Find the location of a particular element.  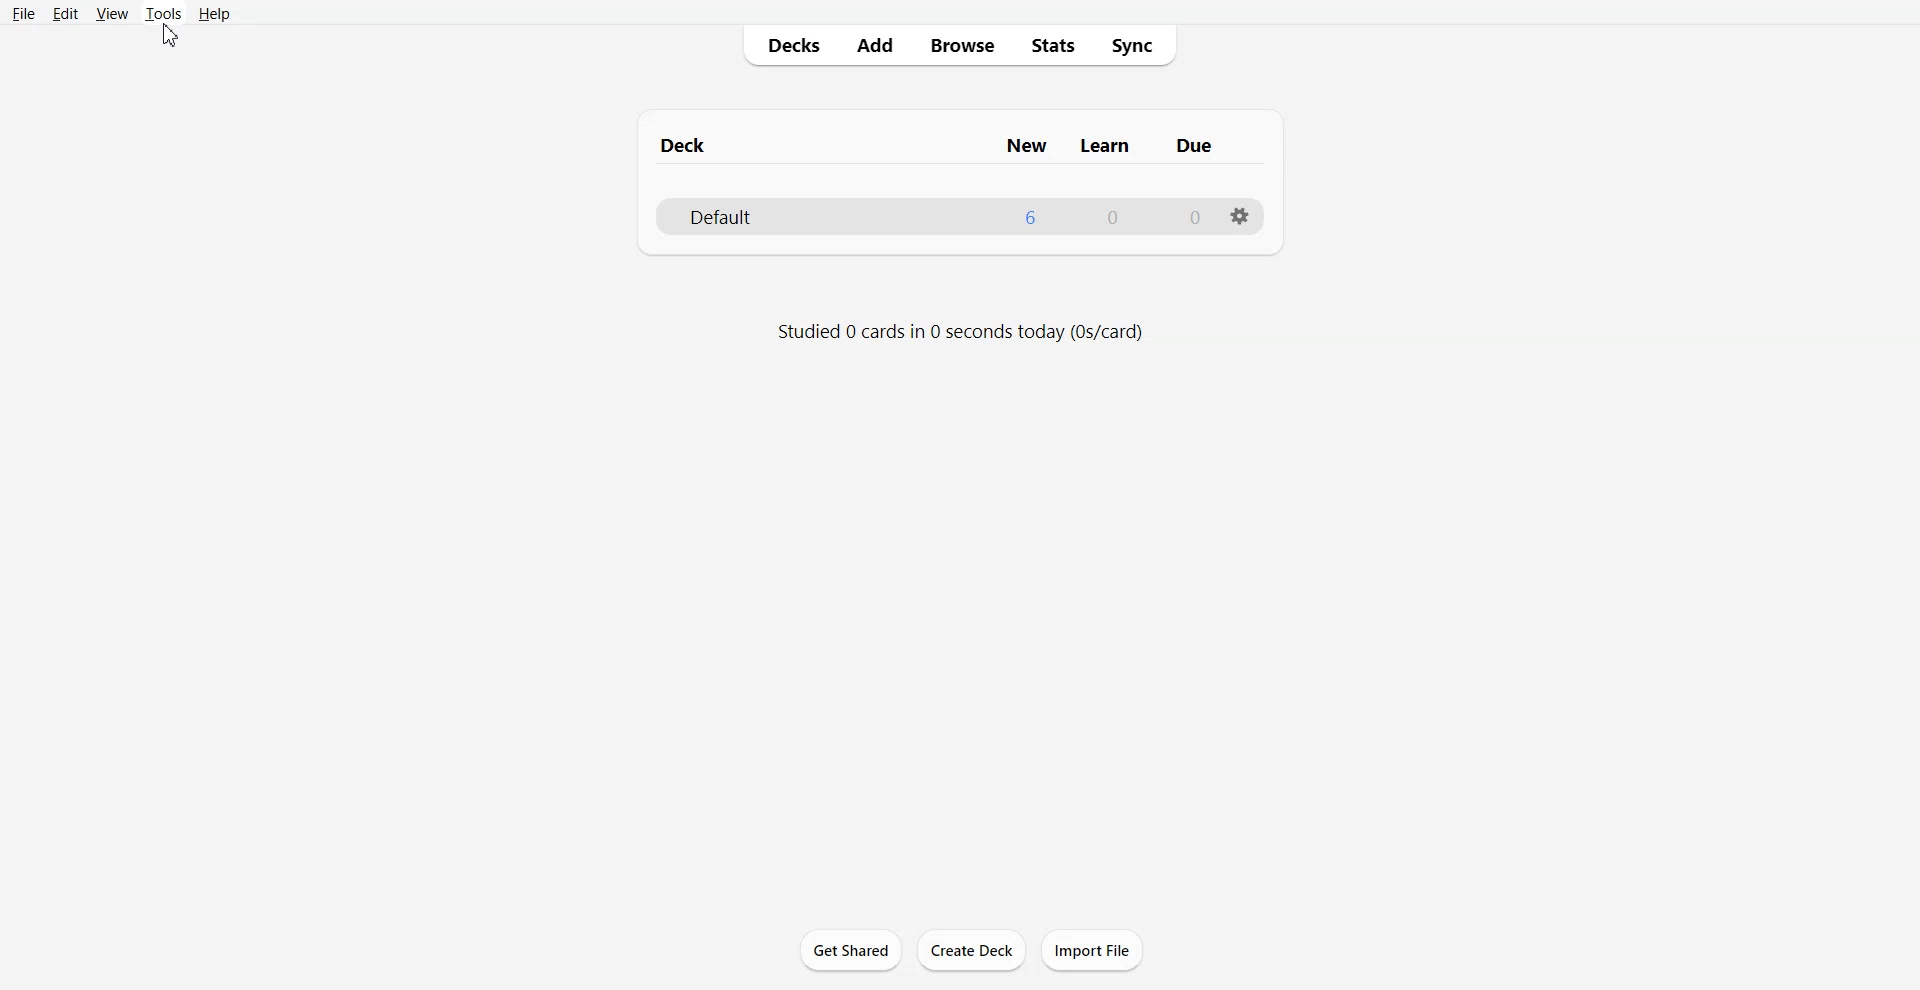

Browse is located at coordinates (964, 46).